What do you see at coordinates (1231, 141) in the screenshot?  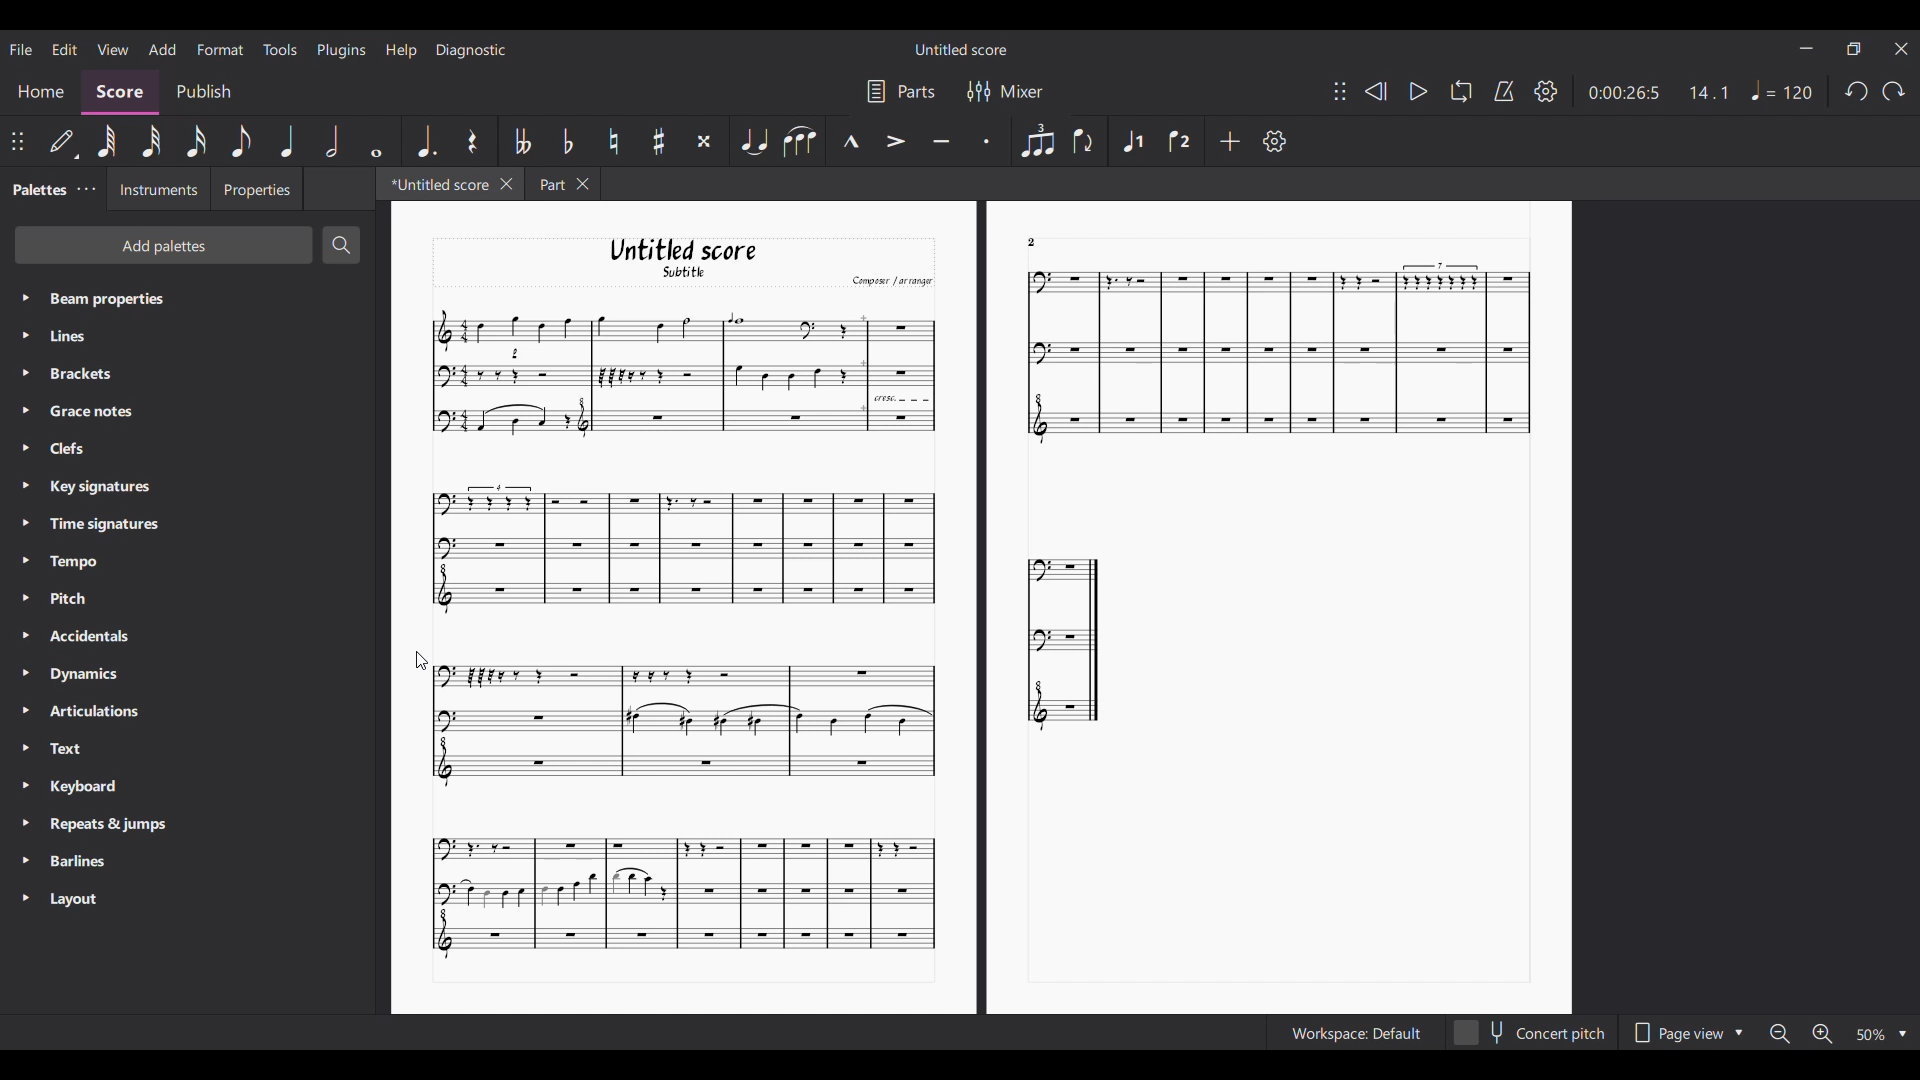 I see `Add` at bounding box center [1231, 141].